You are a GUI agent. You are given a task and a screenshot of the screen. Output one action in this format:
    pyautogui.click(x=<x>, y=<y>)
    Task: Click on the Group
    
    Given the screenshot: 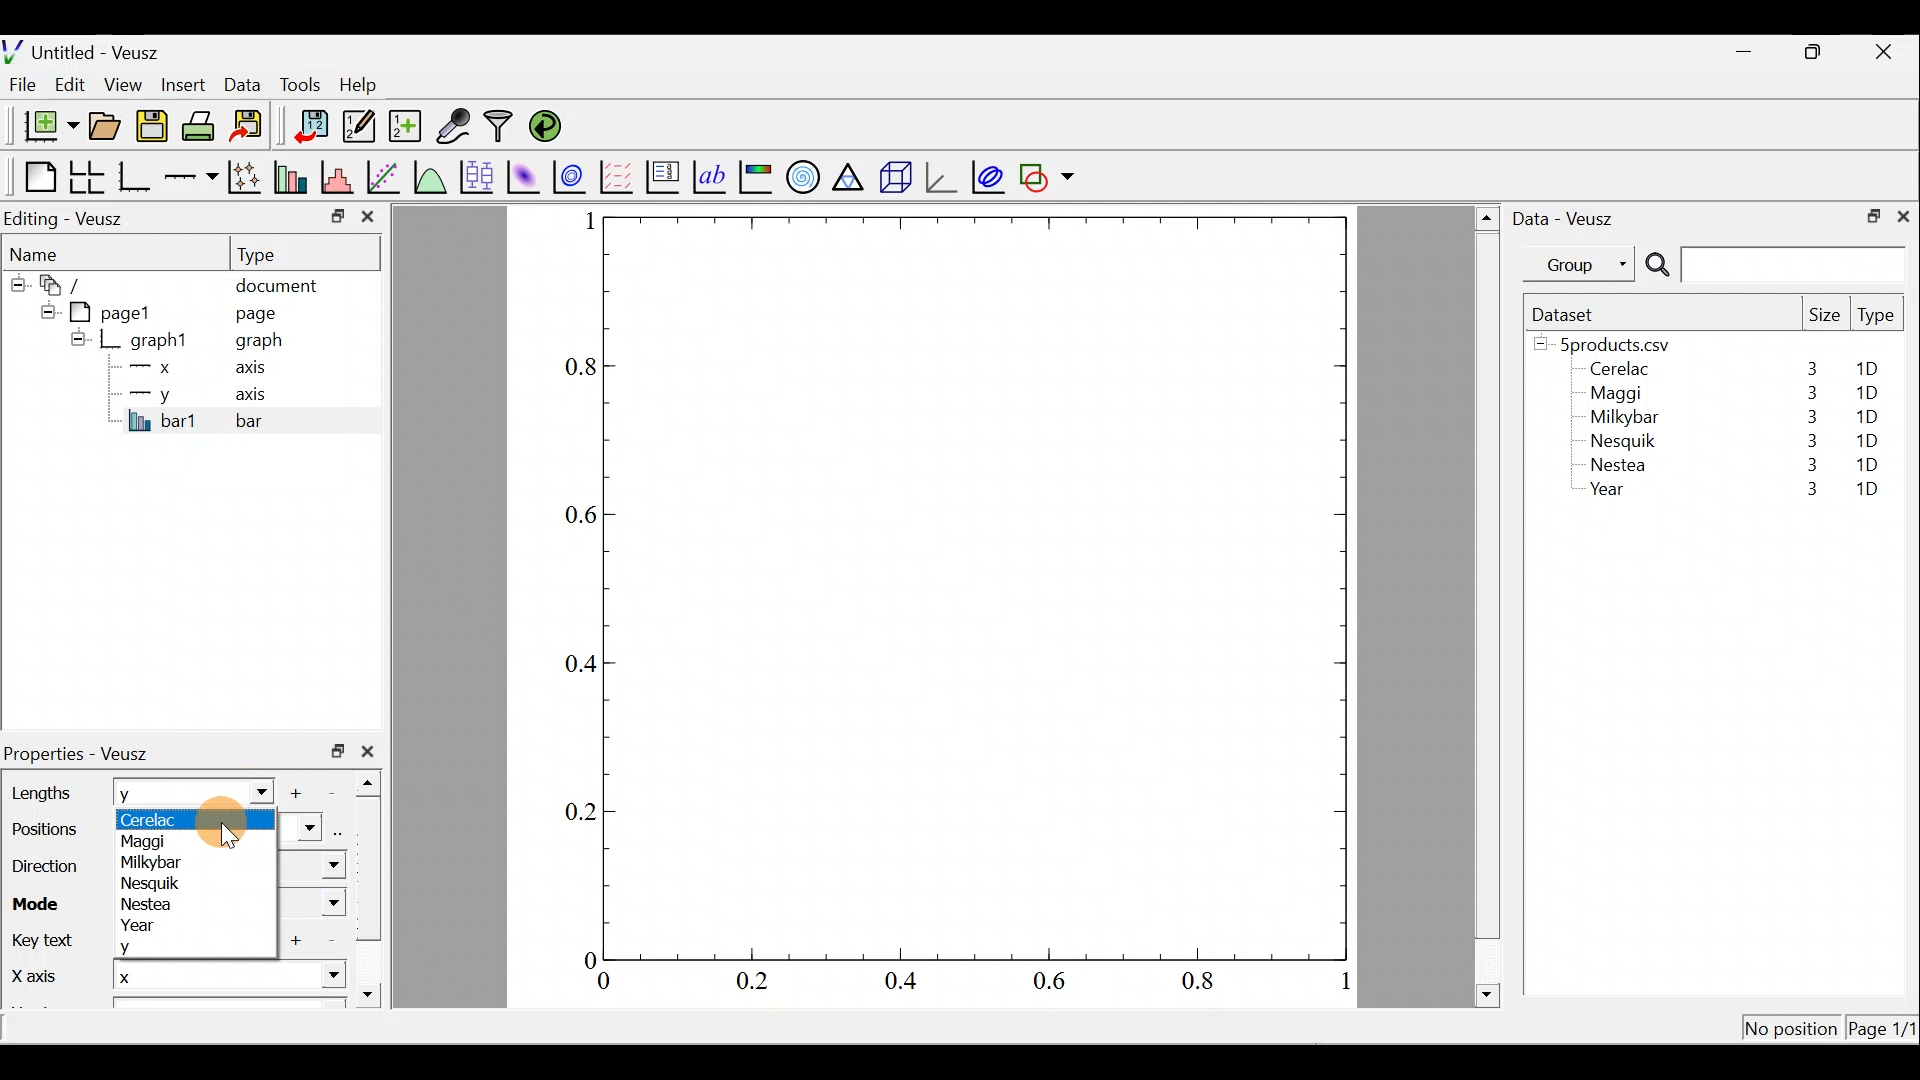 What is the action you would take?
    pyautogui.click(x=1583, y=263)
    